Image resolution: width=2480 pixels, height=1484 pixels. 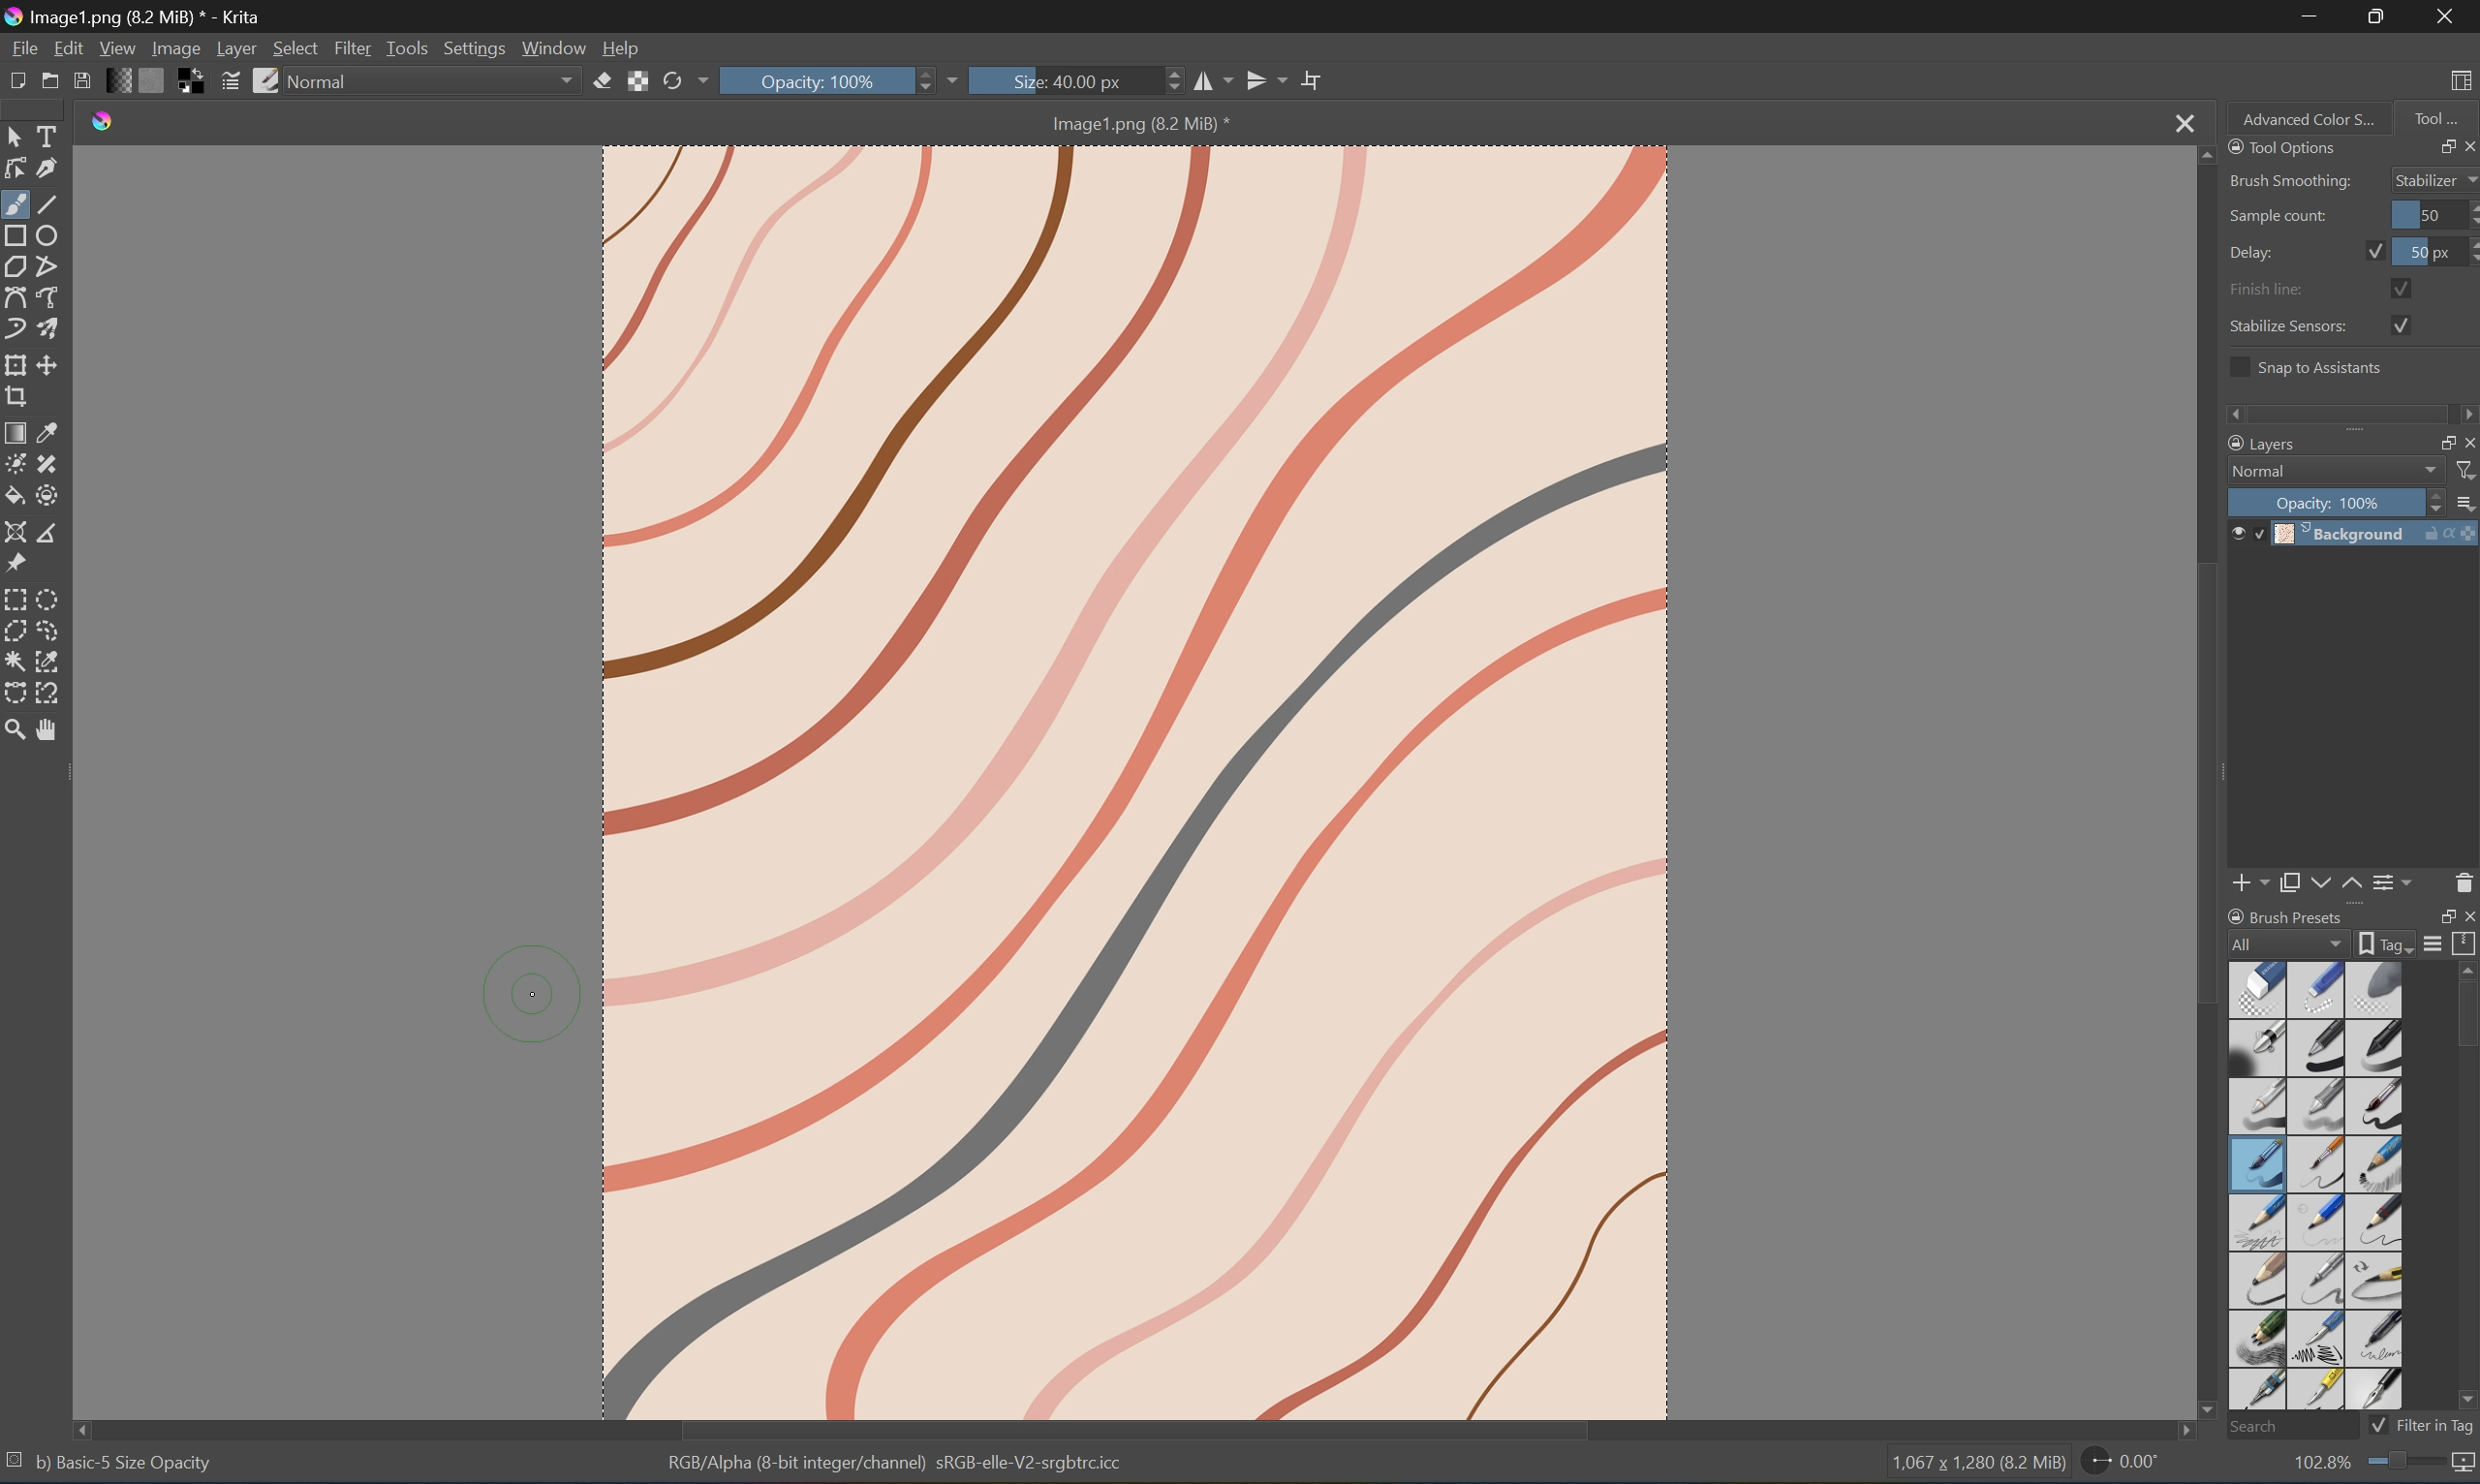 I want to click on Drop Down, so click(x=963, y=78).